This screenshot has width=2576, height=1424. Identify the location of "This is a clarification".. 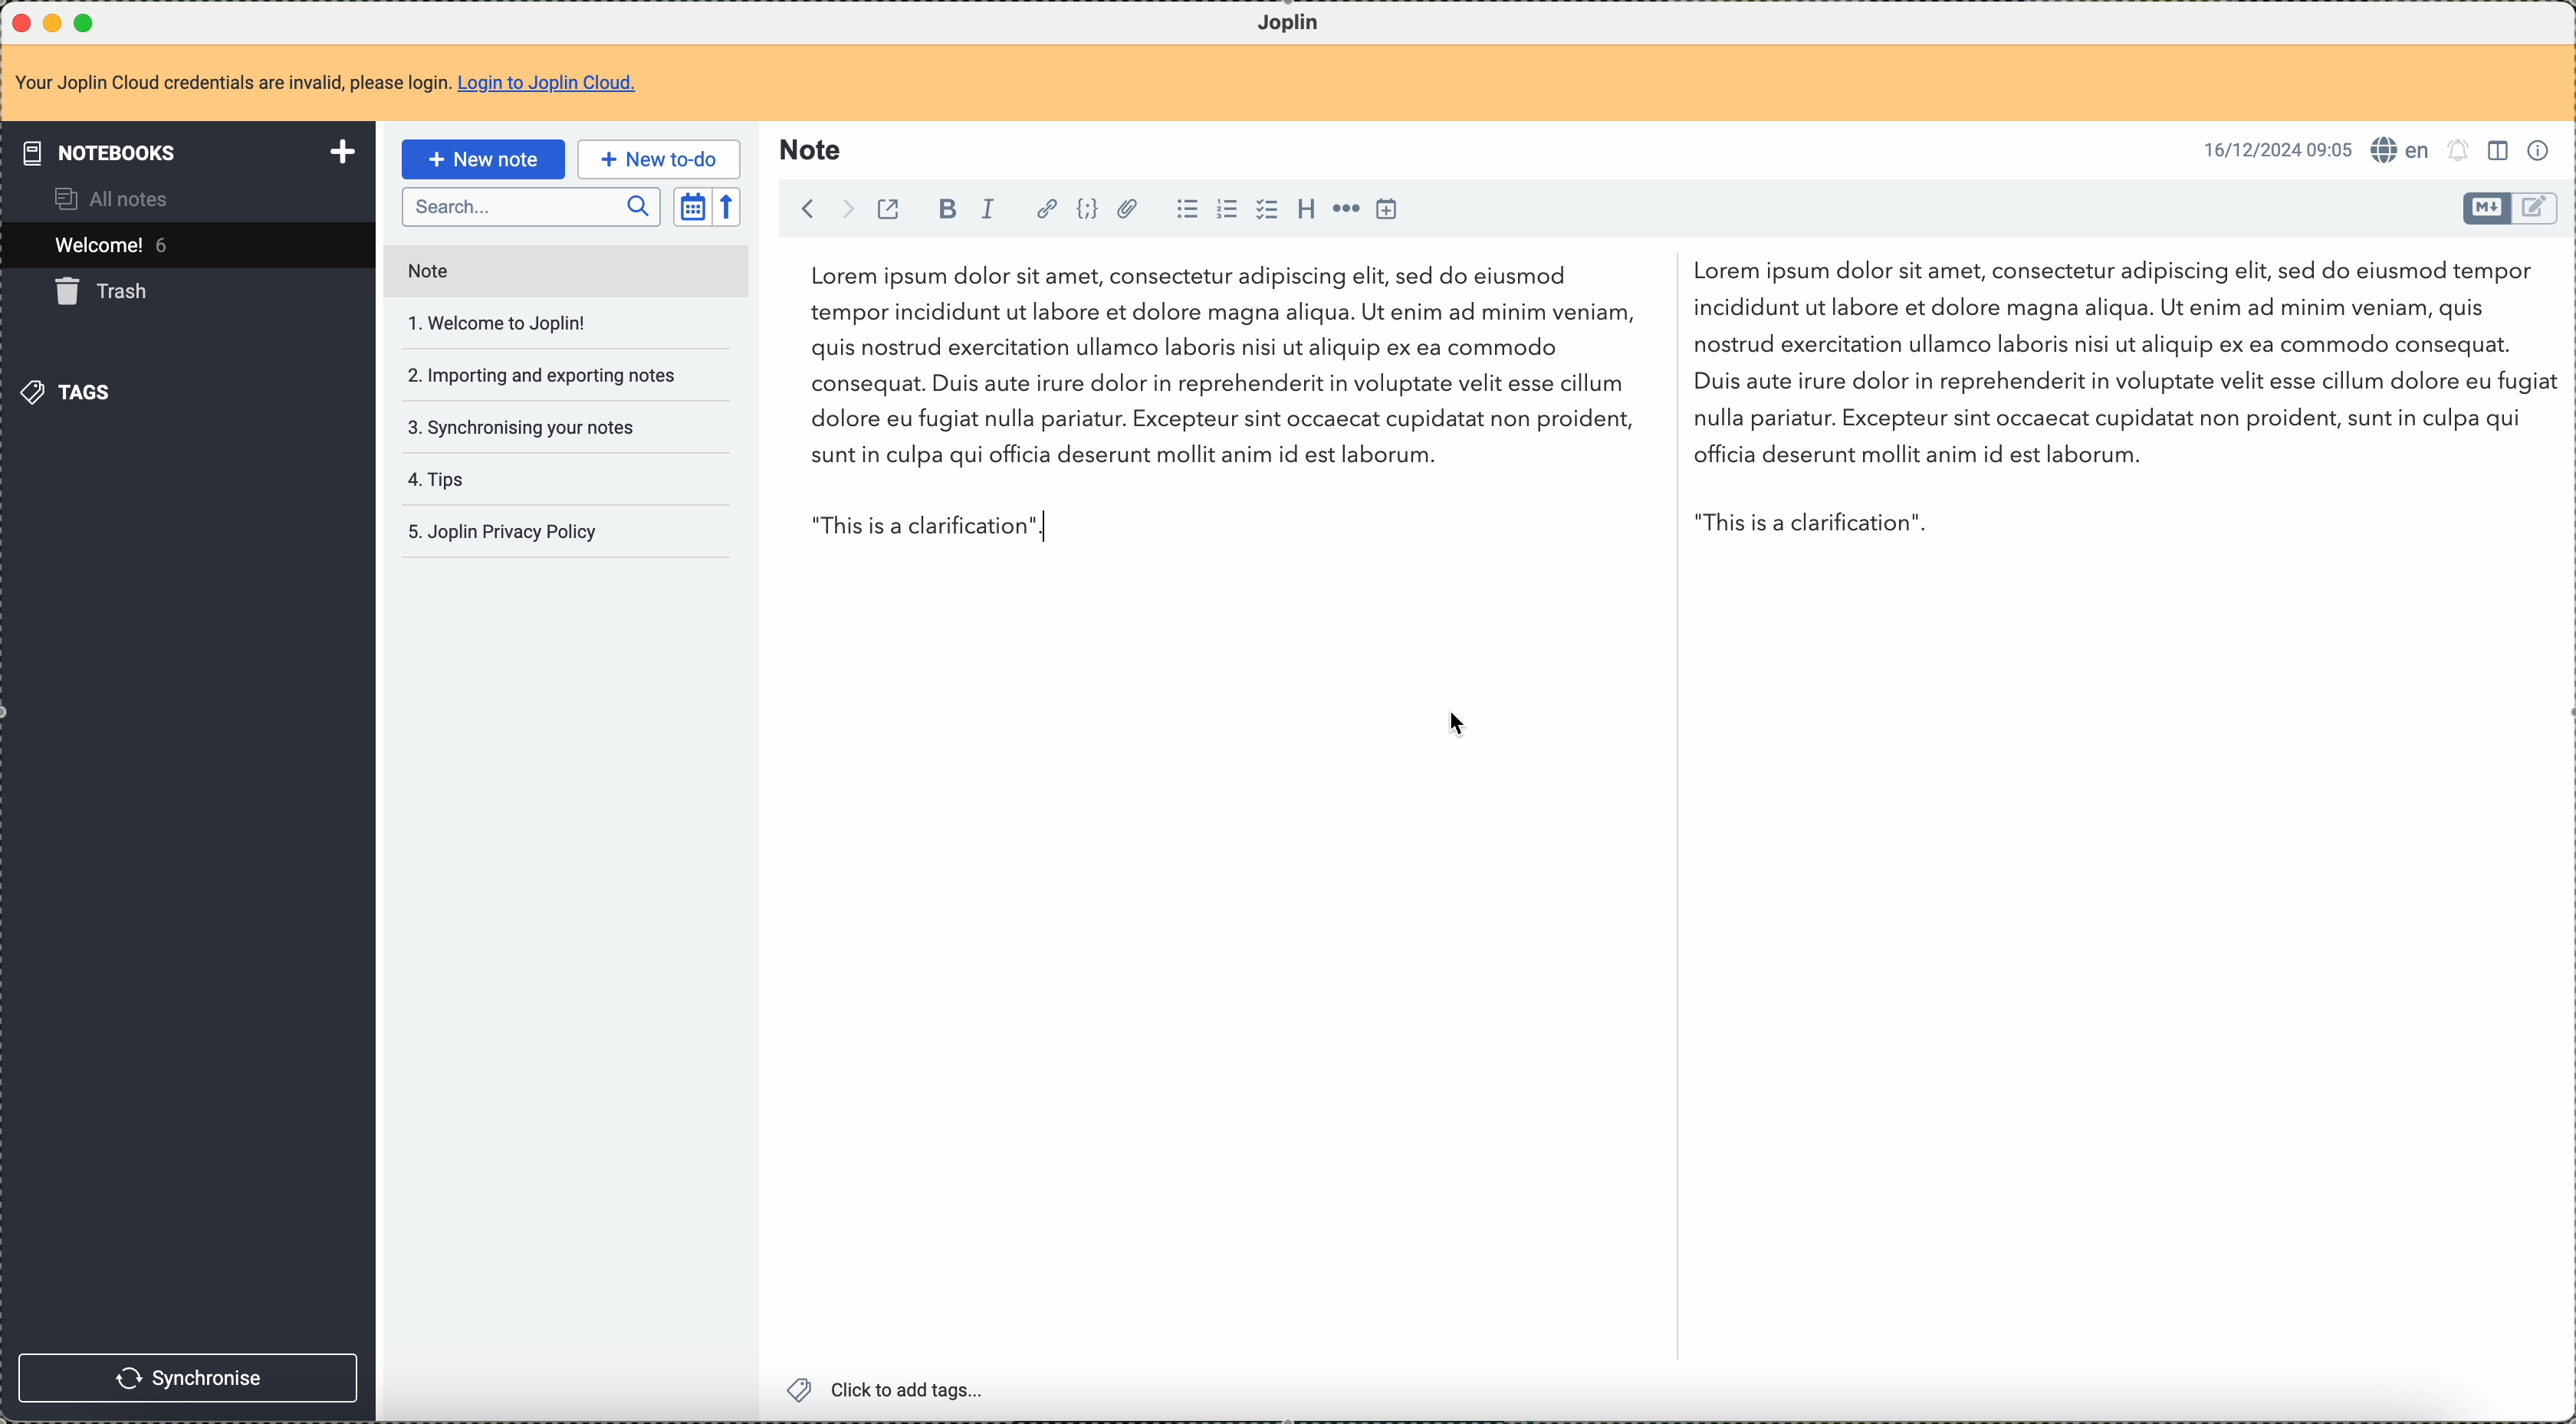
(1231, 524).